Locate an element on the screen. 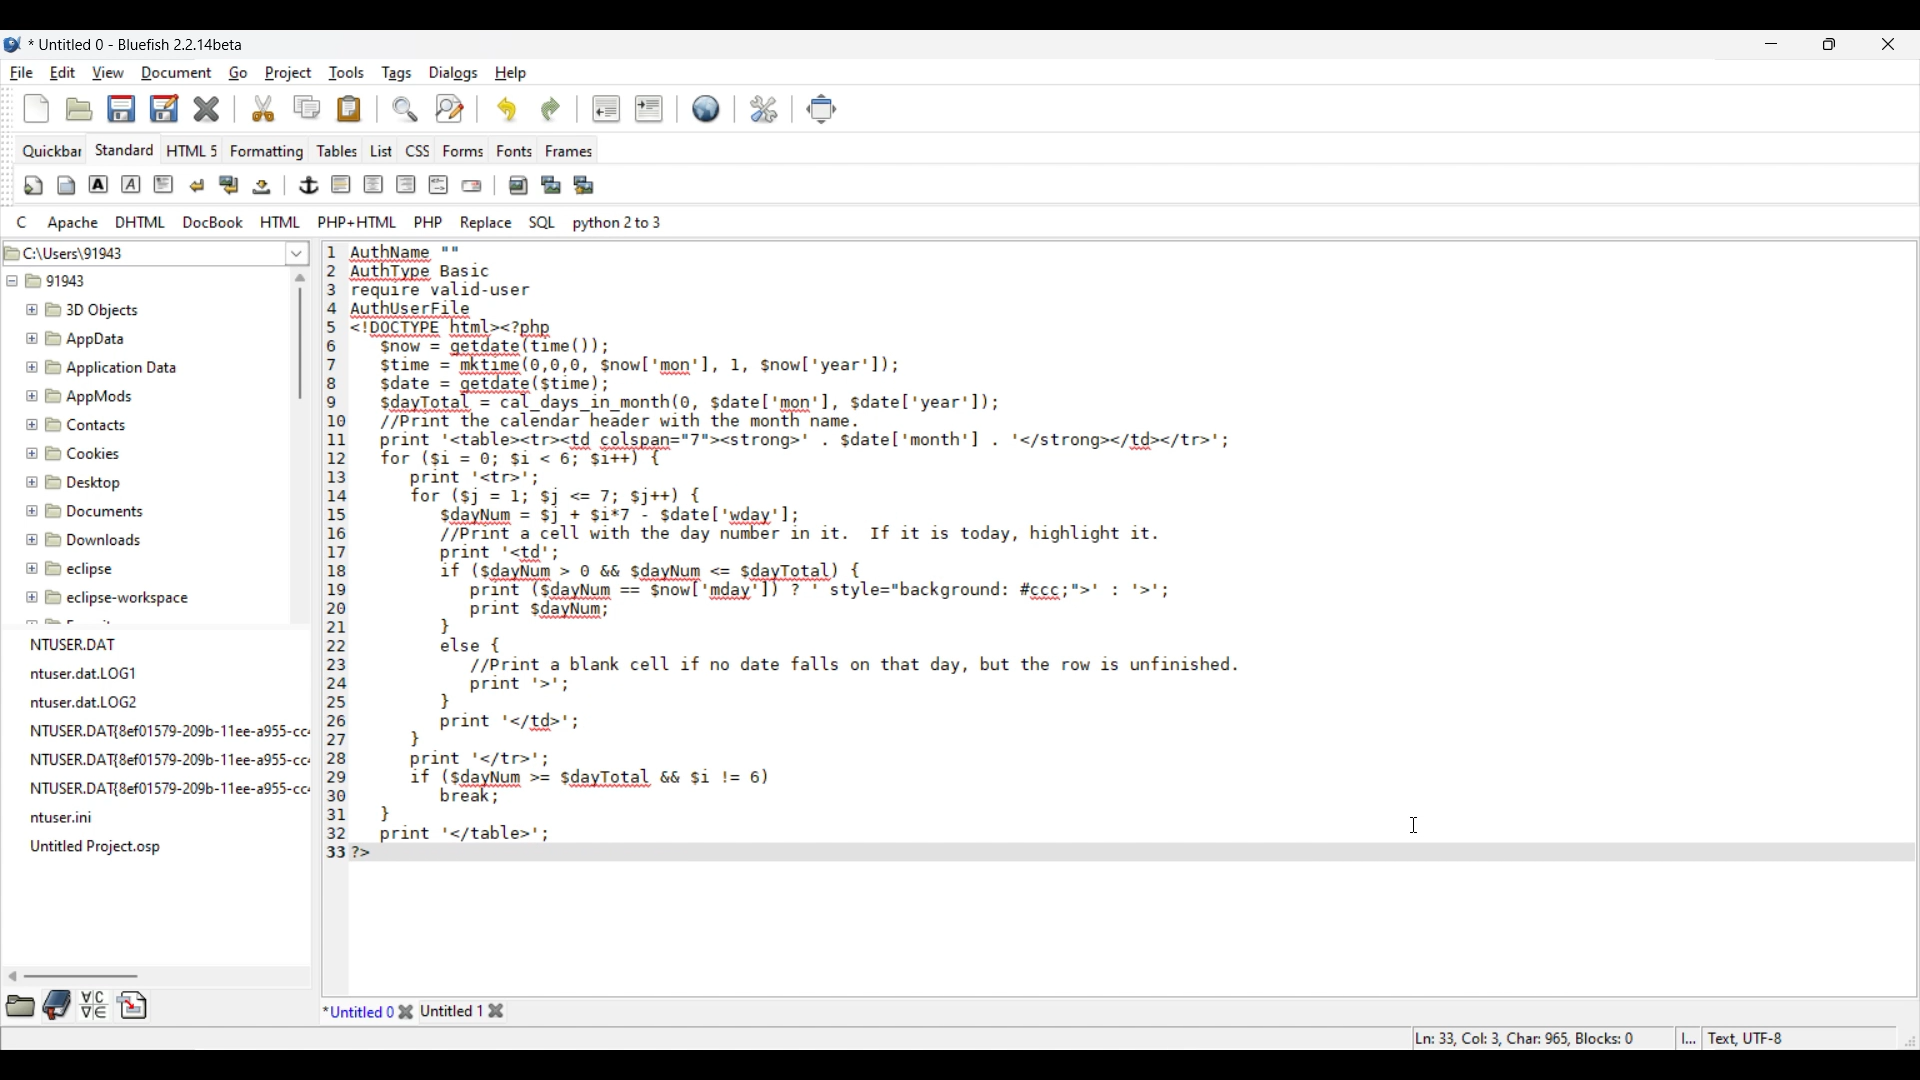  Minimize is located at coordinates (1772, 44).